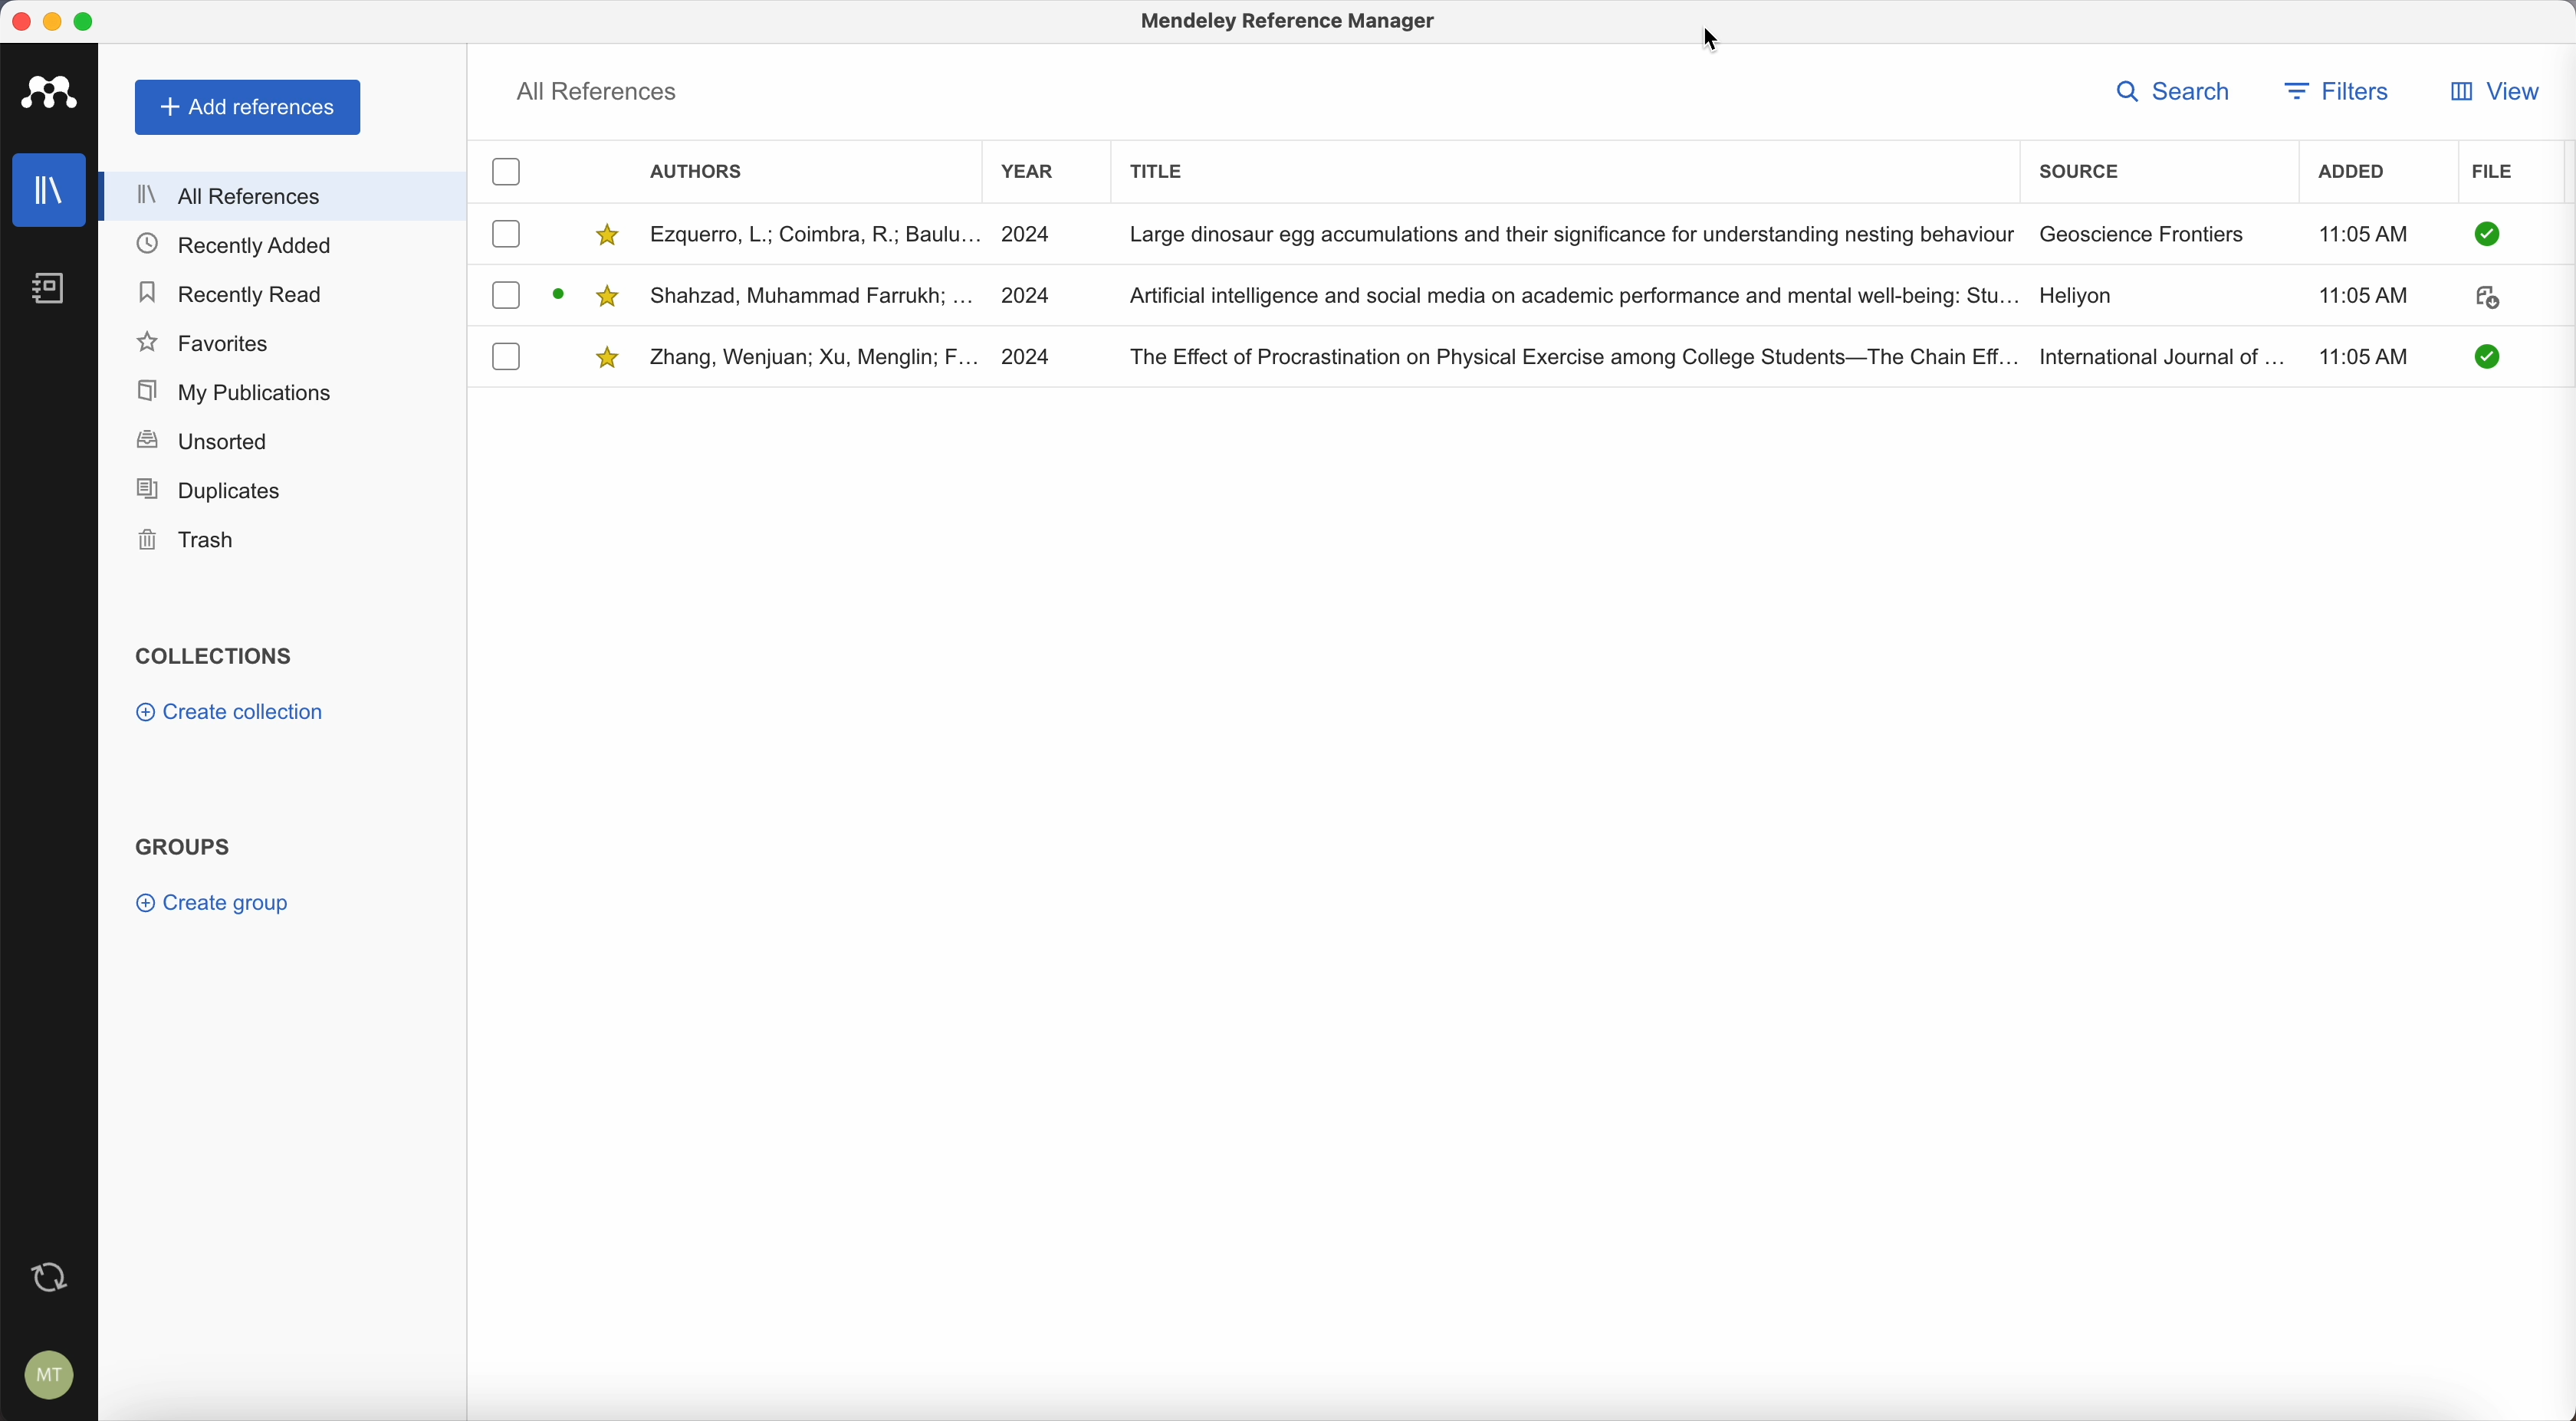 The image size is (2576, 1421). I want to click on Heliyon, so click(2075, 297).